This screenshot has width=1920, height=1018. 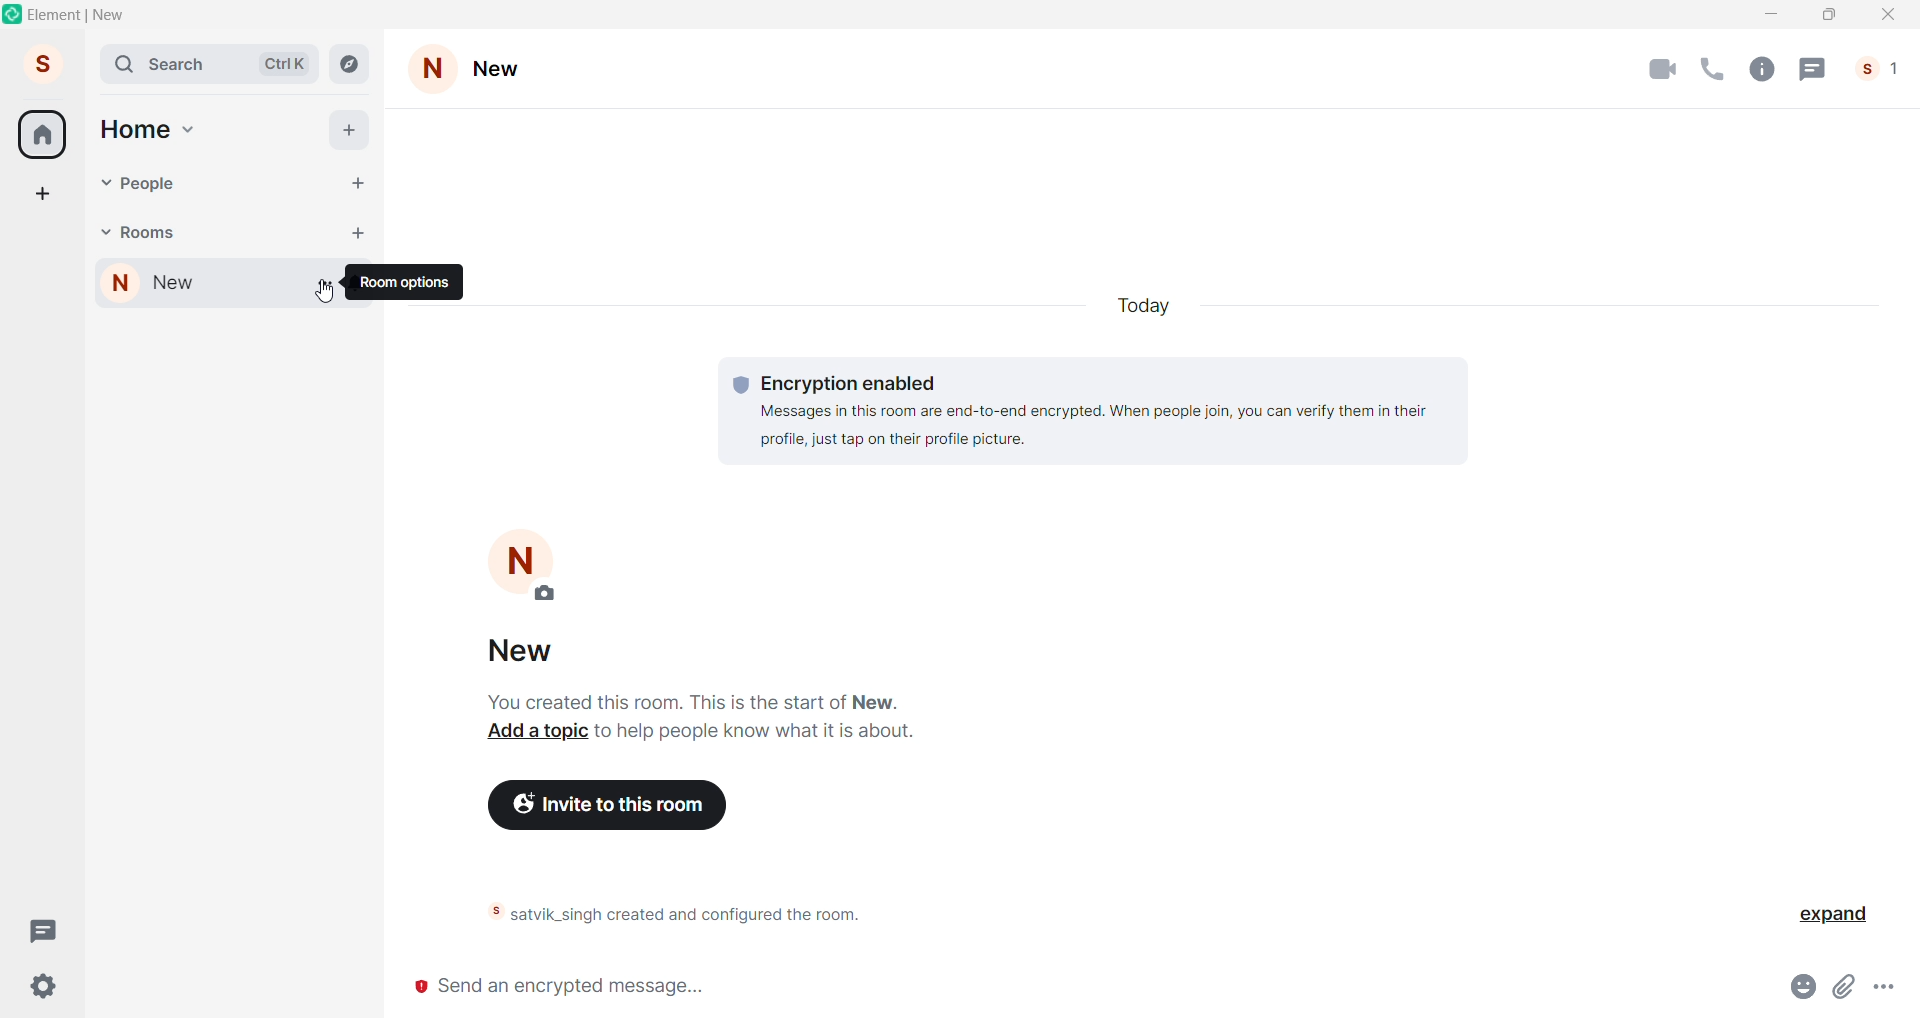 What do you see at coordinates (348, 64) in the screenshot?
I see `Explore Rooms` at bounding box center [348, 64].